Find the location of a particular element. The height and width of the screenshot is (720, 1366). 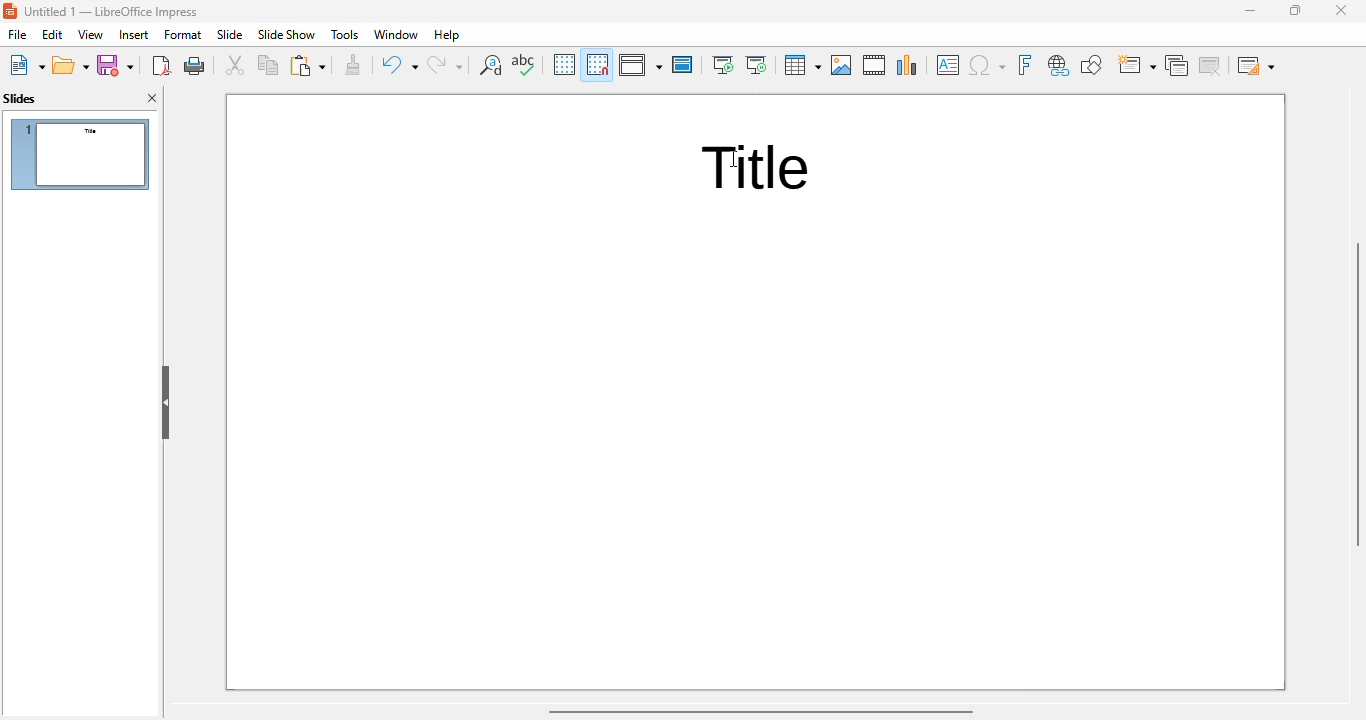

cut is located at coordinates (236, 66).